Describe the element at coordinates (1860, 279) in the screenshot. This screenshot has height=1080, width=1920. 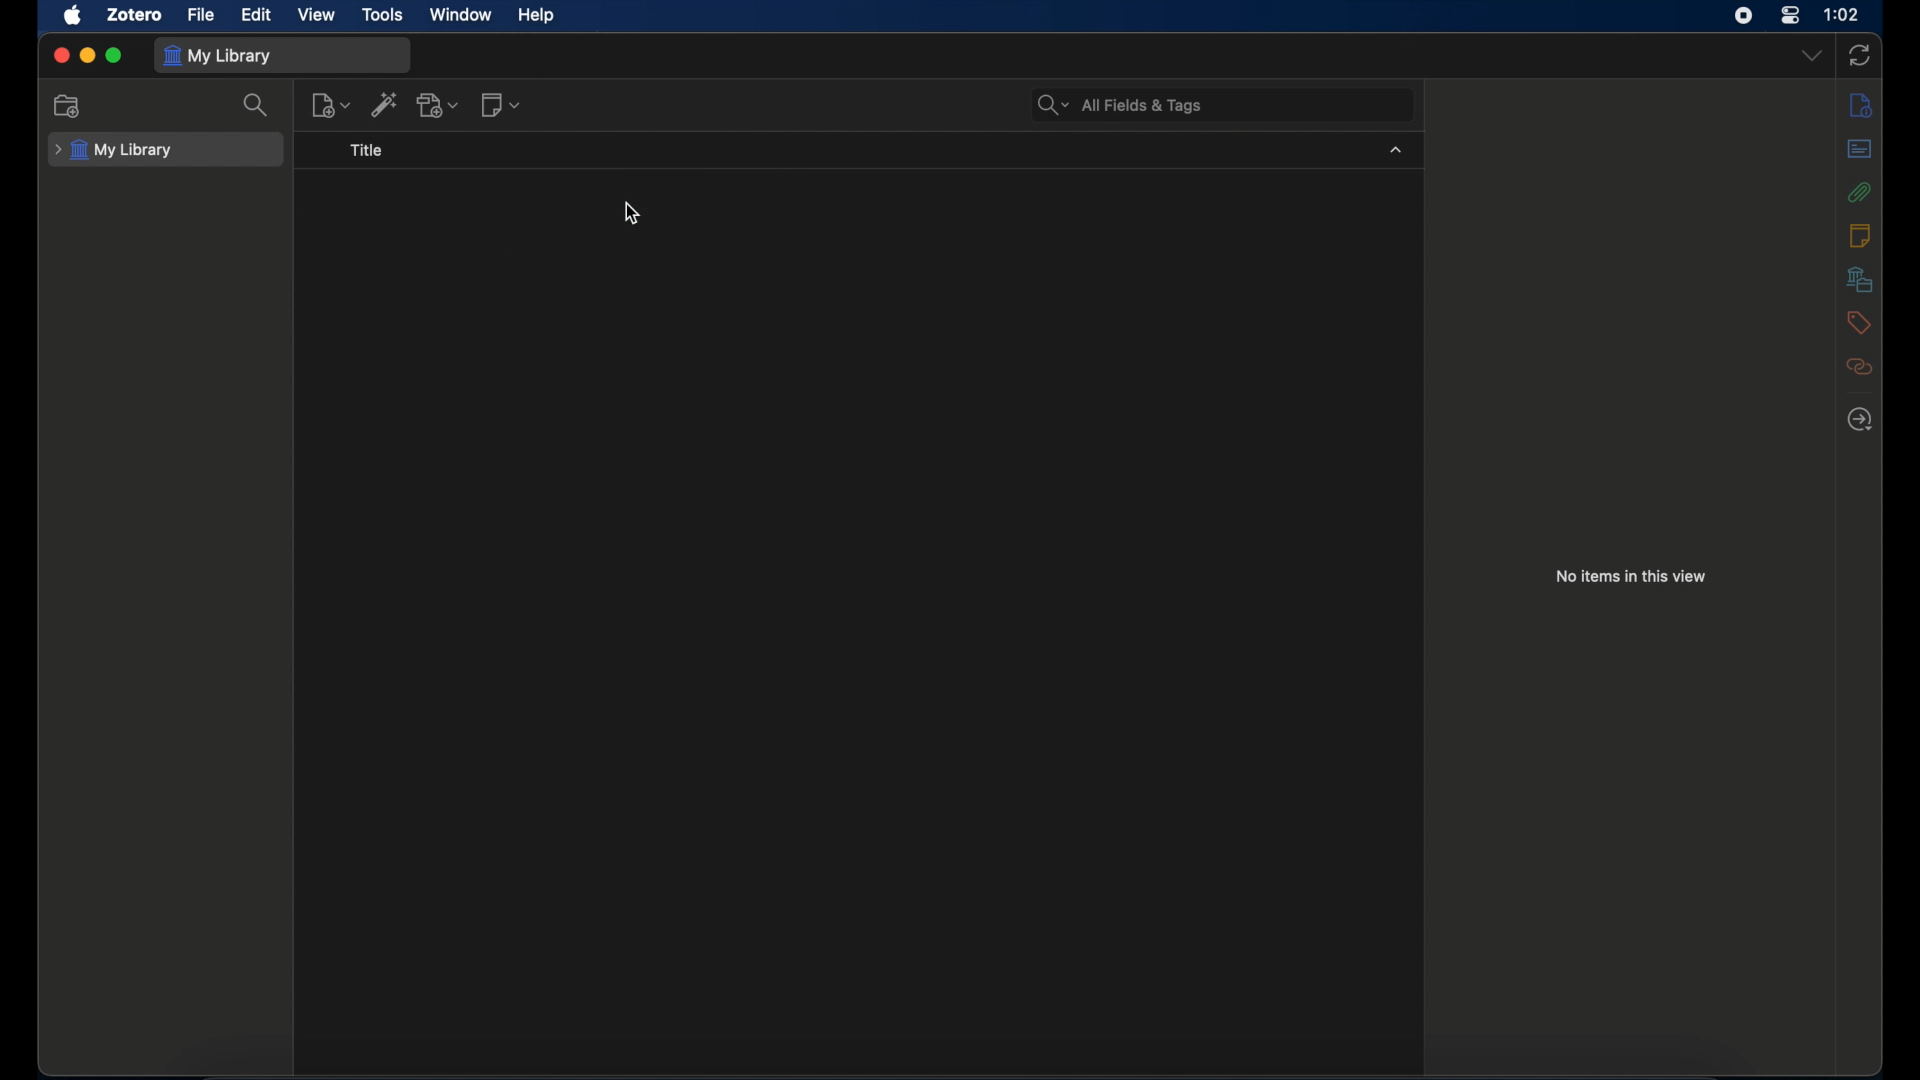
I see `libraries` at that location.